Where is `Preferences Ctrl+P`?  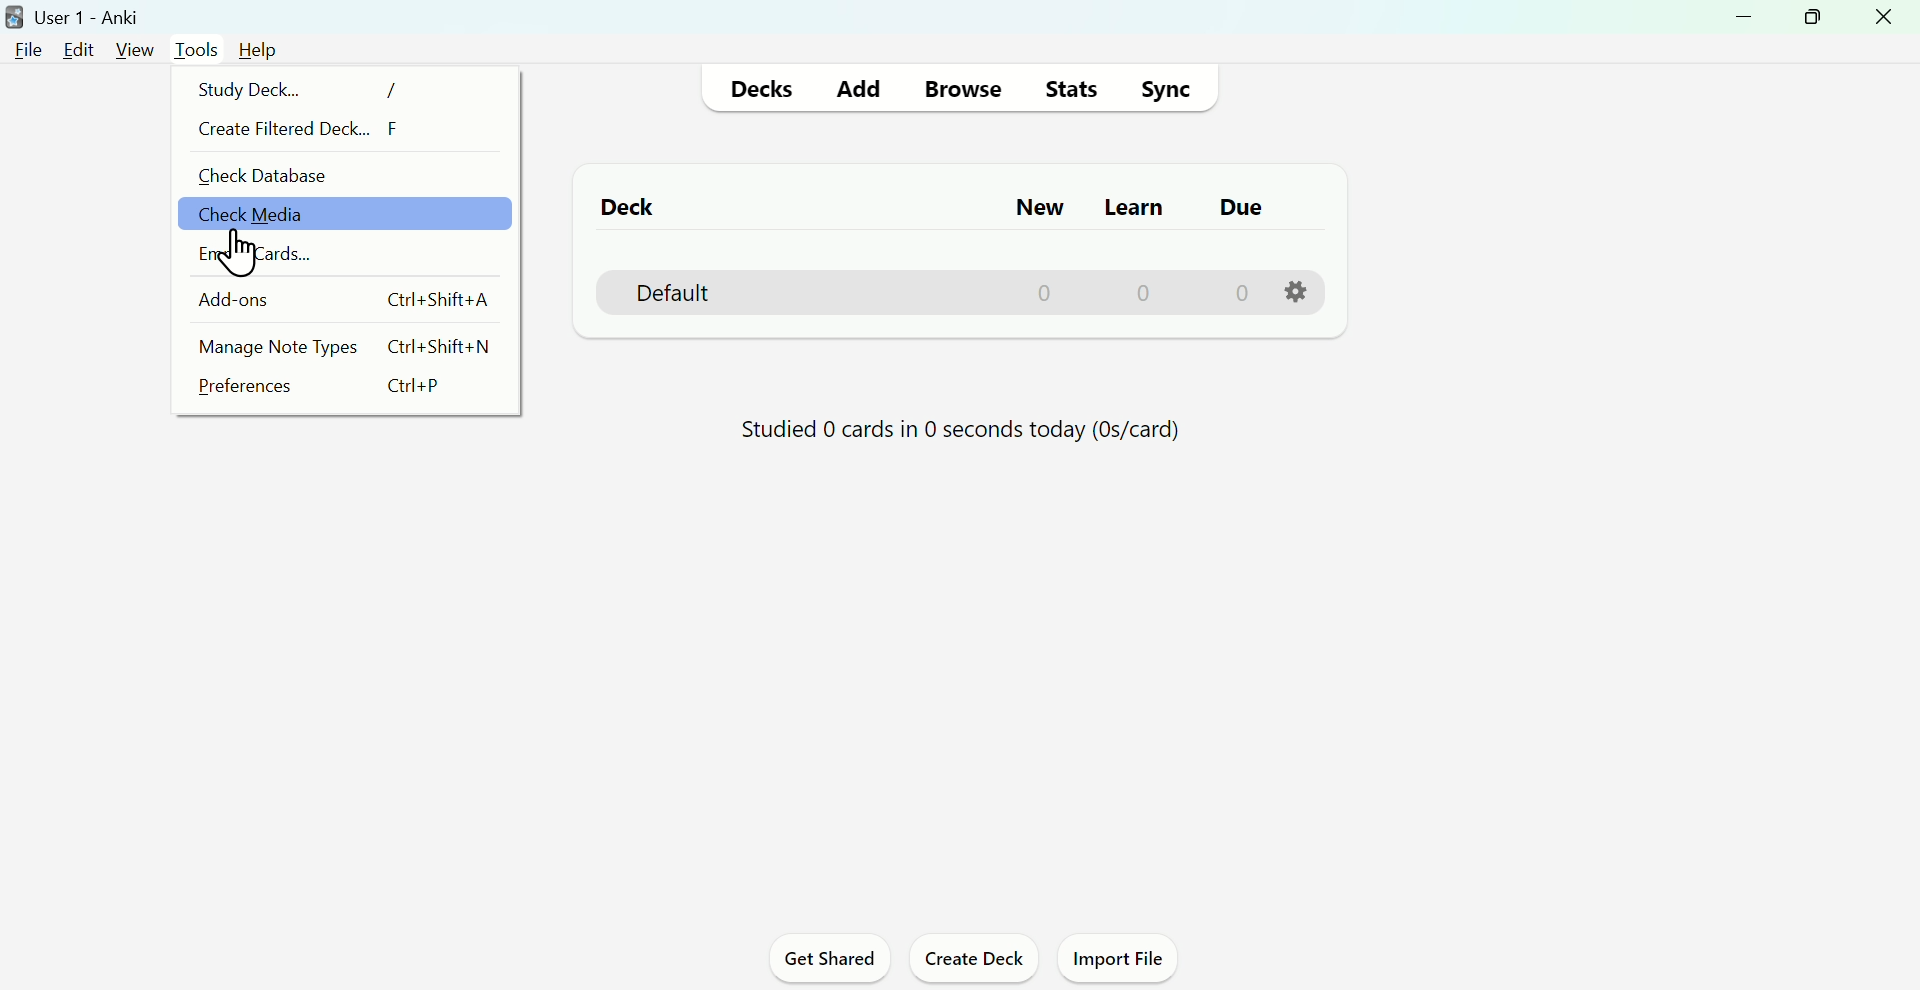 Preferences Ctrl+P is located at coordinates (336, 392).